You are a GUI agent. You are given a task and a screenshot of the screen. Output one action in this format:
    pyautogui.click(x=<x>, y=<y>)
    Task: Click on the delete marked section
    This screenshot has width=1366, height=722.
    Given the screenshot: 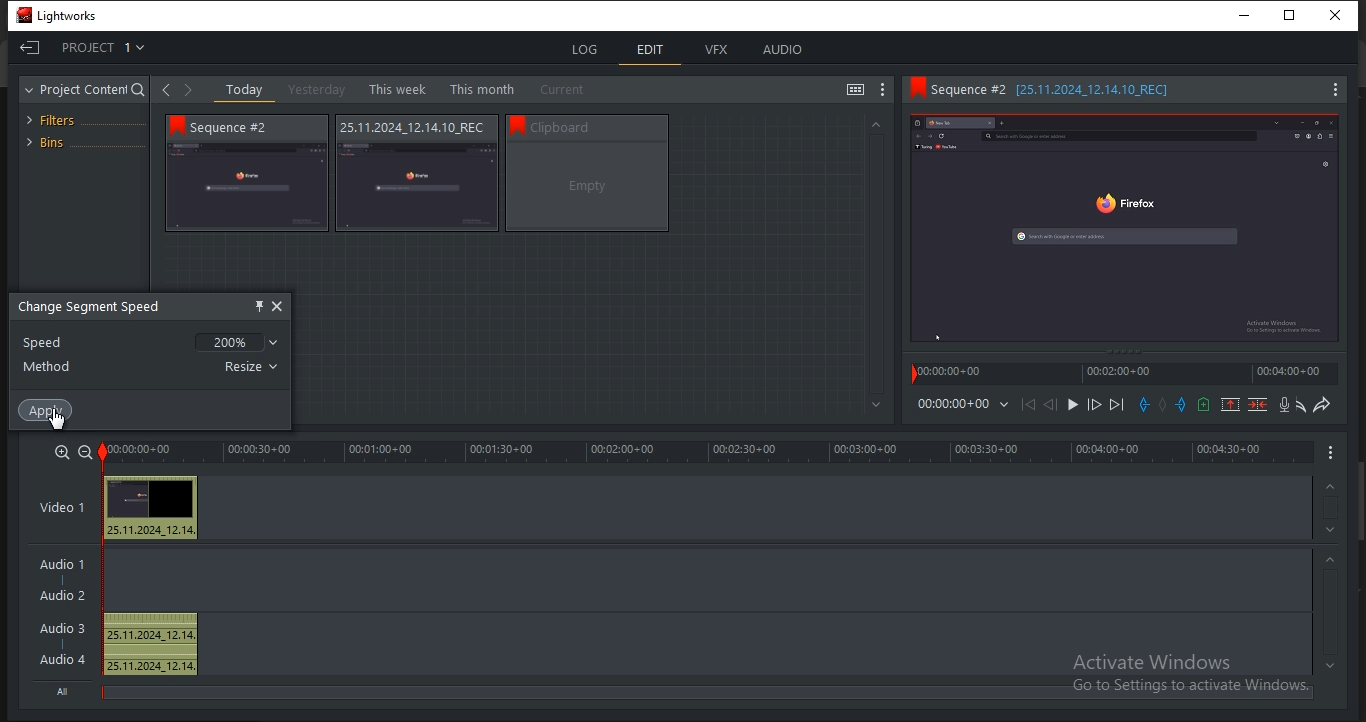 What is the action you would take?
    pyautogui.click(x=1258, y=405)
    